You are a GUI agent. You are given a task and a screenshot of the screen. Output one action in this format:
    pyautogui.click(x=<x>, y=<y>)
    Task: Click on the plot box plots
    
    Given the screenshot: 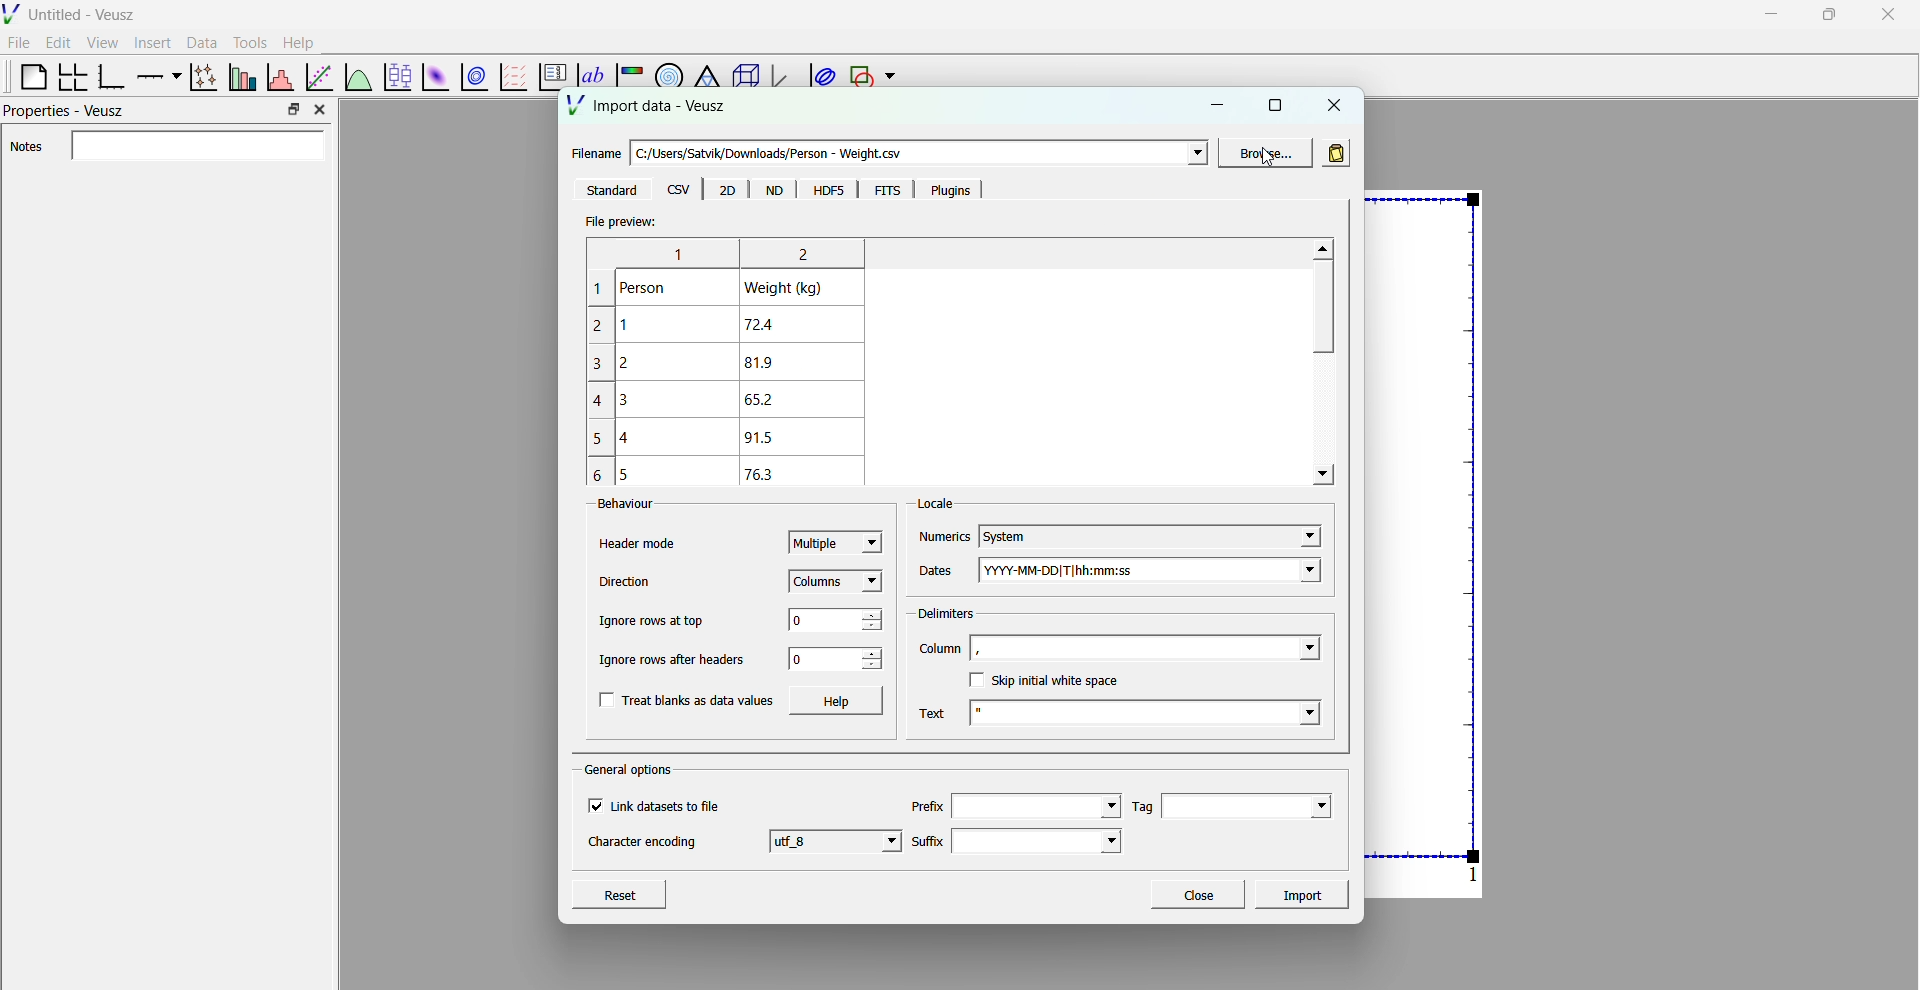 What is the action you would take?
    pyautogui.click(x=396, y=77)
    